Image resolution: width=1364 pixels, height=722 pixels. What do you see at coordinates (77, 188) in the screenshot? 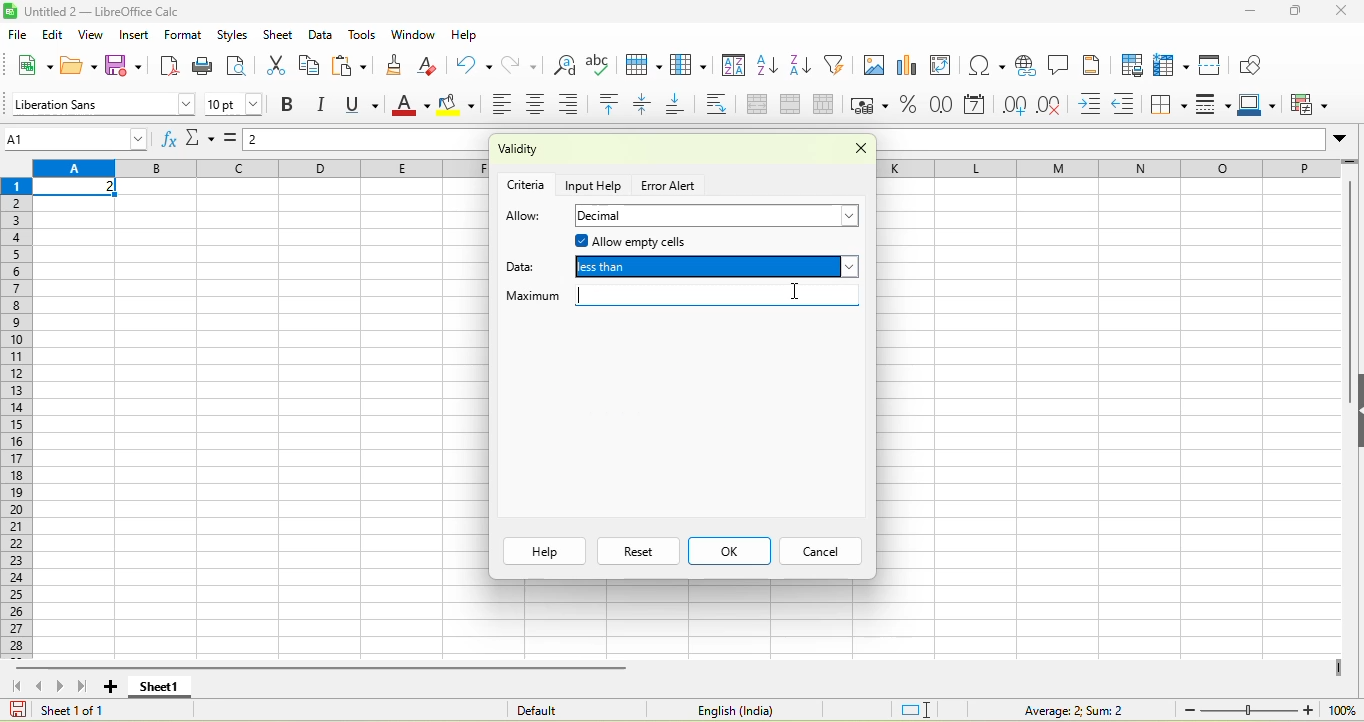
I see `selected cell` at bounding box center [77, 188].